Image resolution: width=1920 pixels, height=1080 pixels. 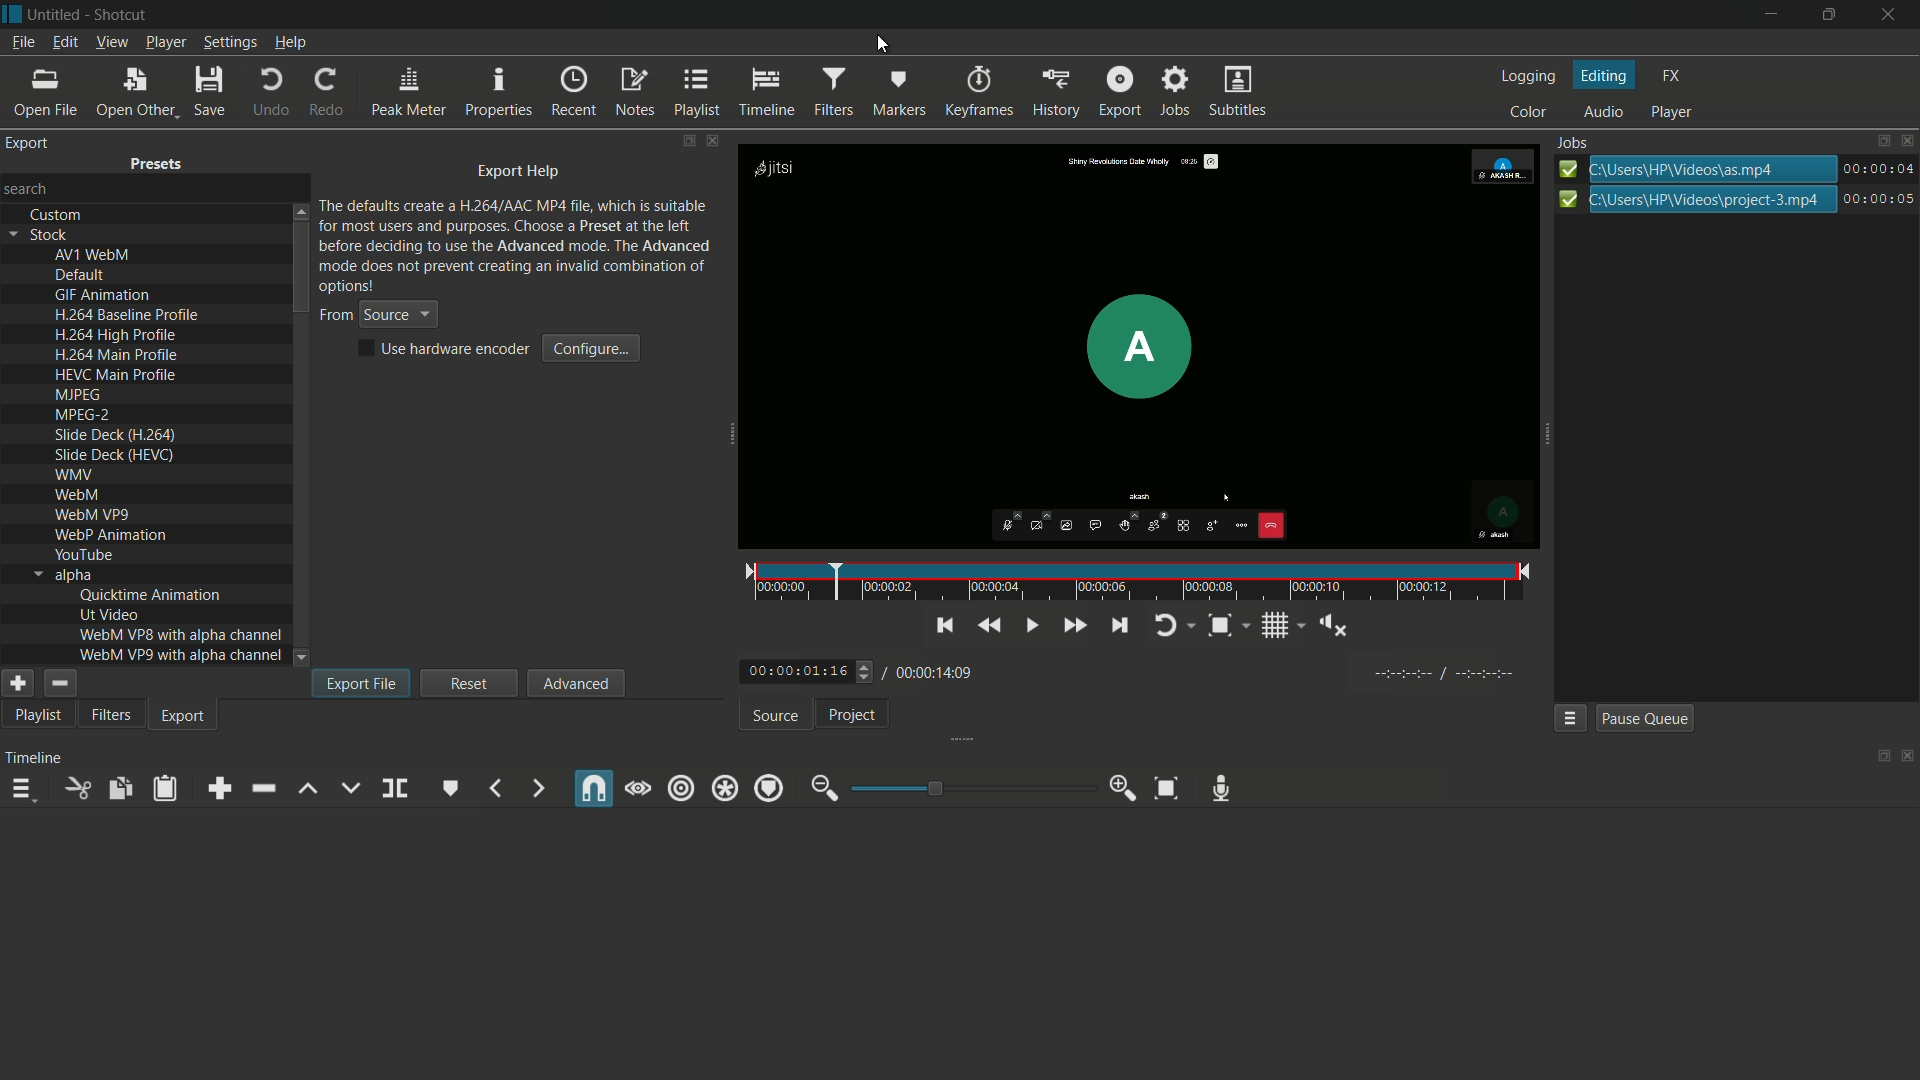 I want to click on remove export preset, so click(x=58, y=685).